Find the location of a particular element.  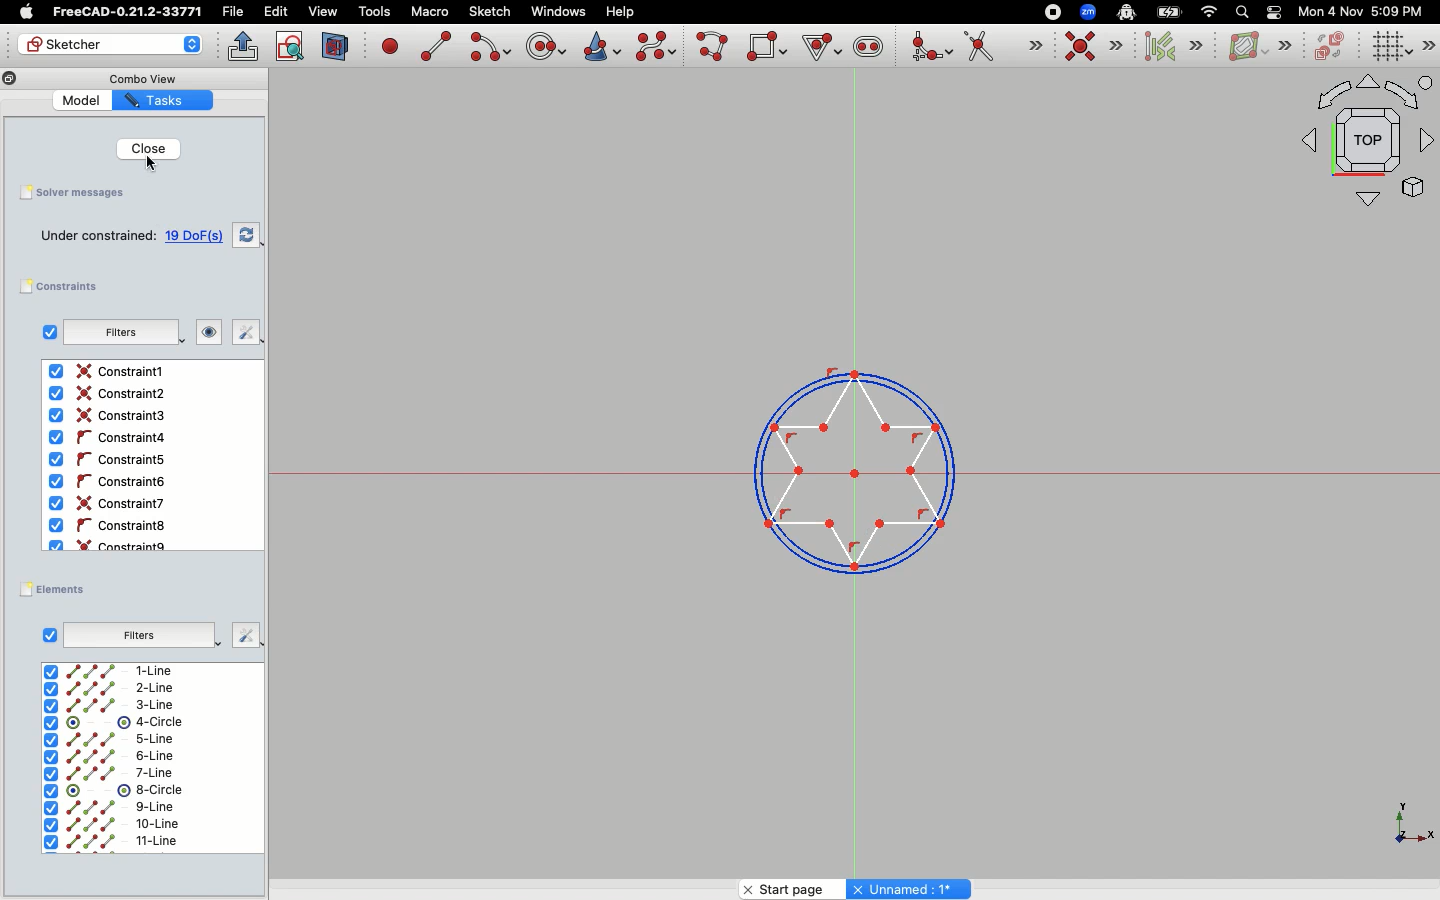

Create Regular Polygon is located at coordinates (820, 48).